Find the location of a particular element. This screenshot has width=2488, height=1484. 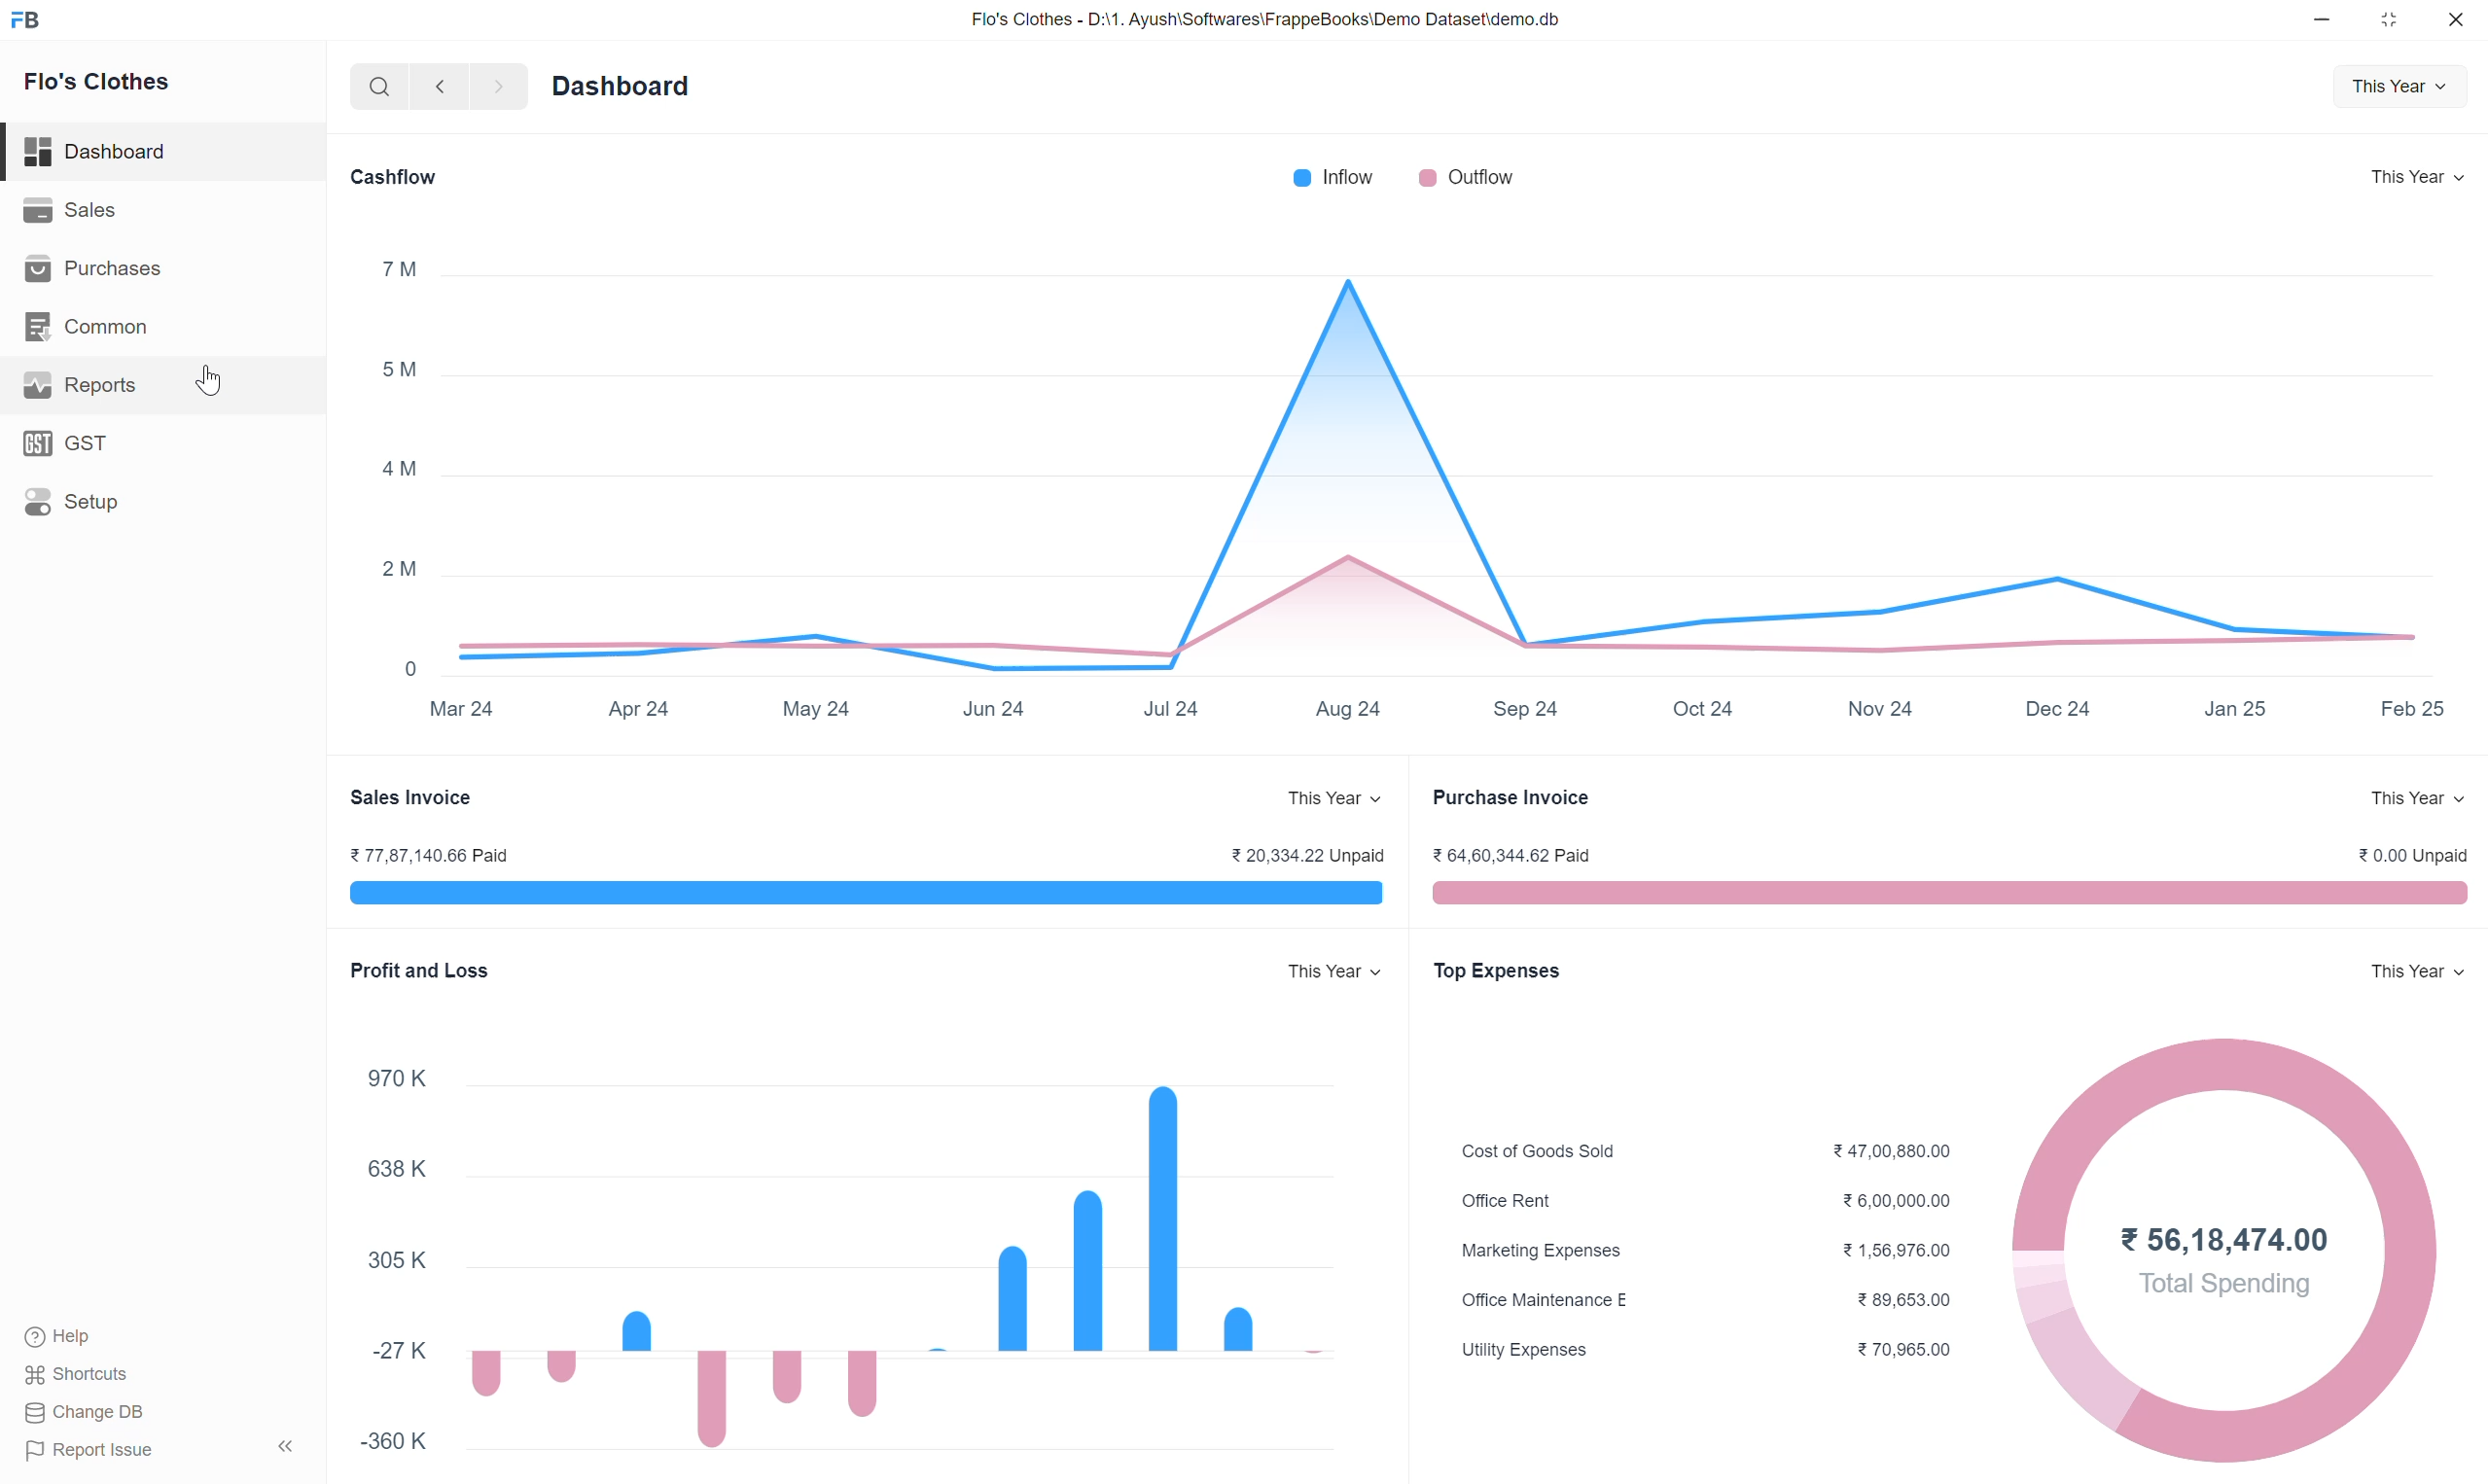

70,965.00 is located at coordinates (1908, 1348).